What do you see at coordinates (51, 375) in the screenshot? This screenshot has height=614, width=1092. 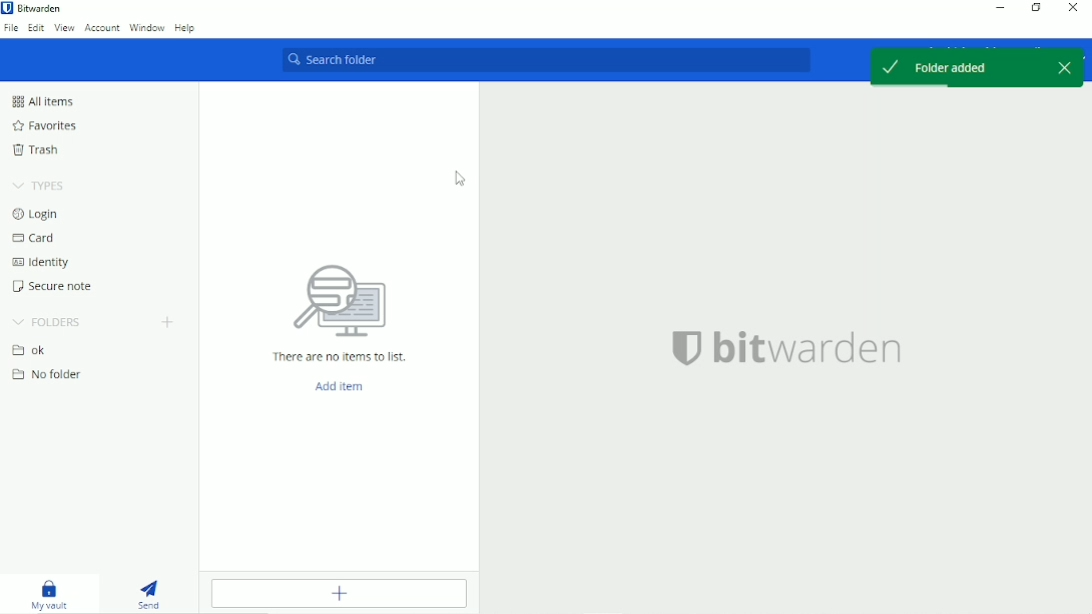 I see `No folder` at bounding box center [51, 375].